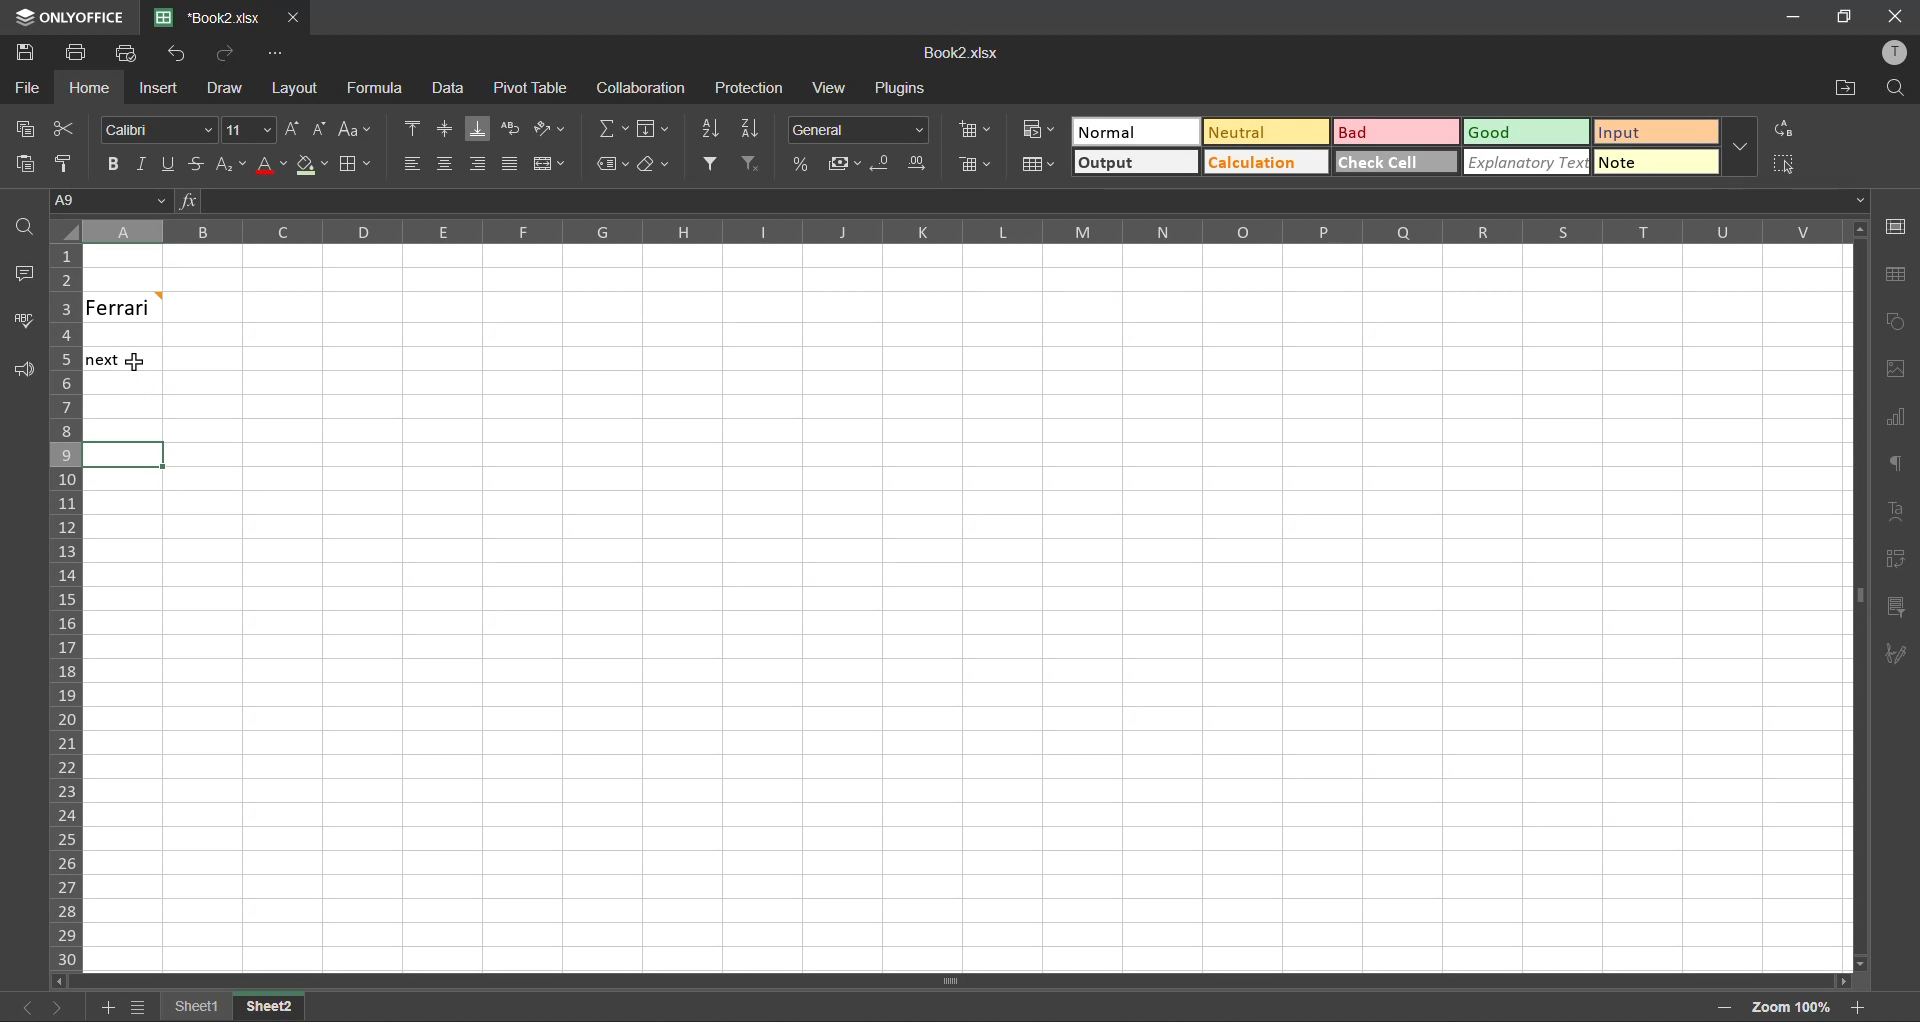 This screenshot has height=1022, width=1920. Describe the element at coordinates (270, 170) in the screenshot. I see `font color` at that location.